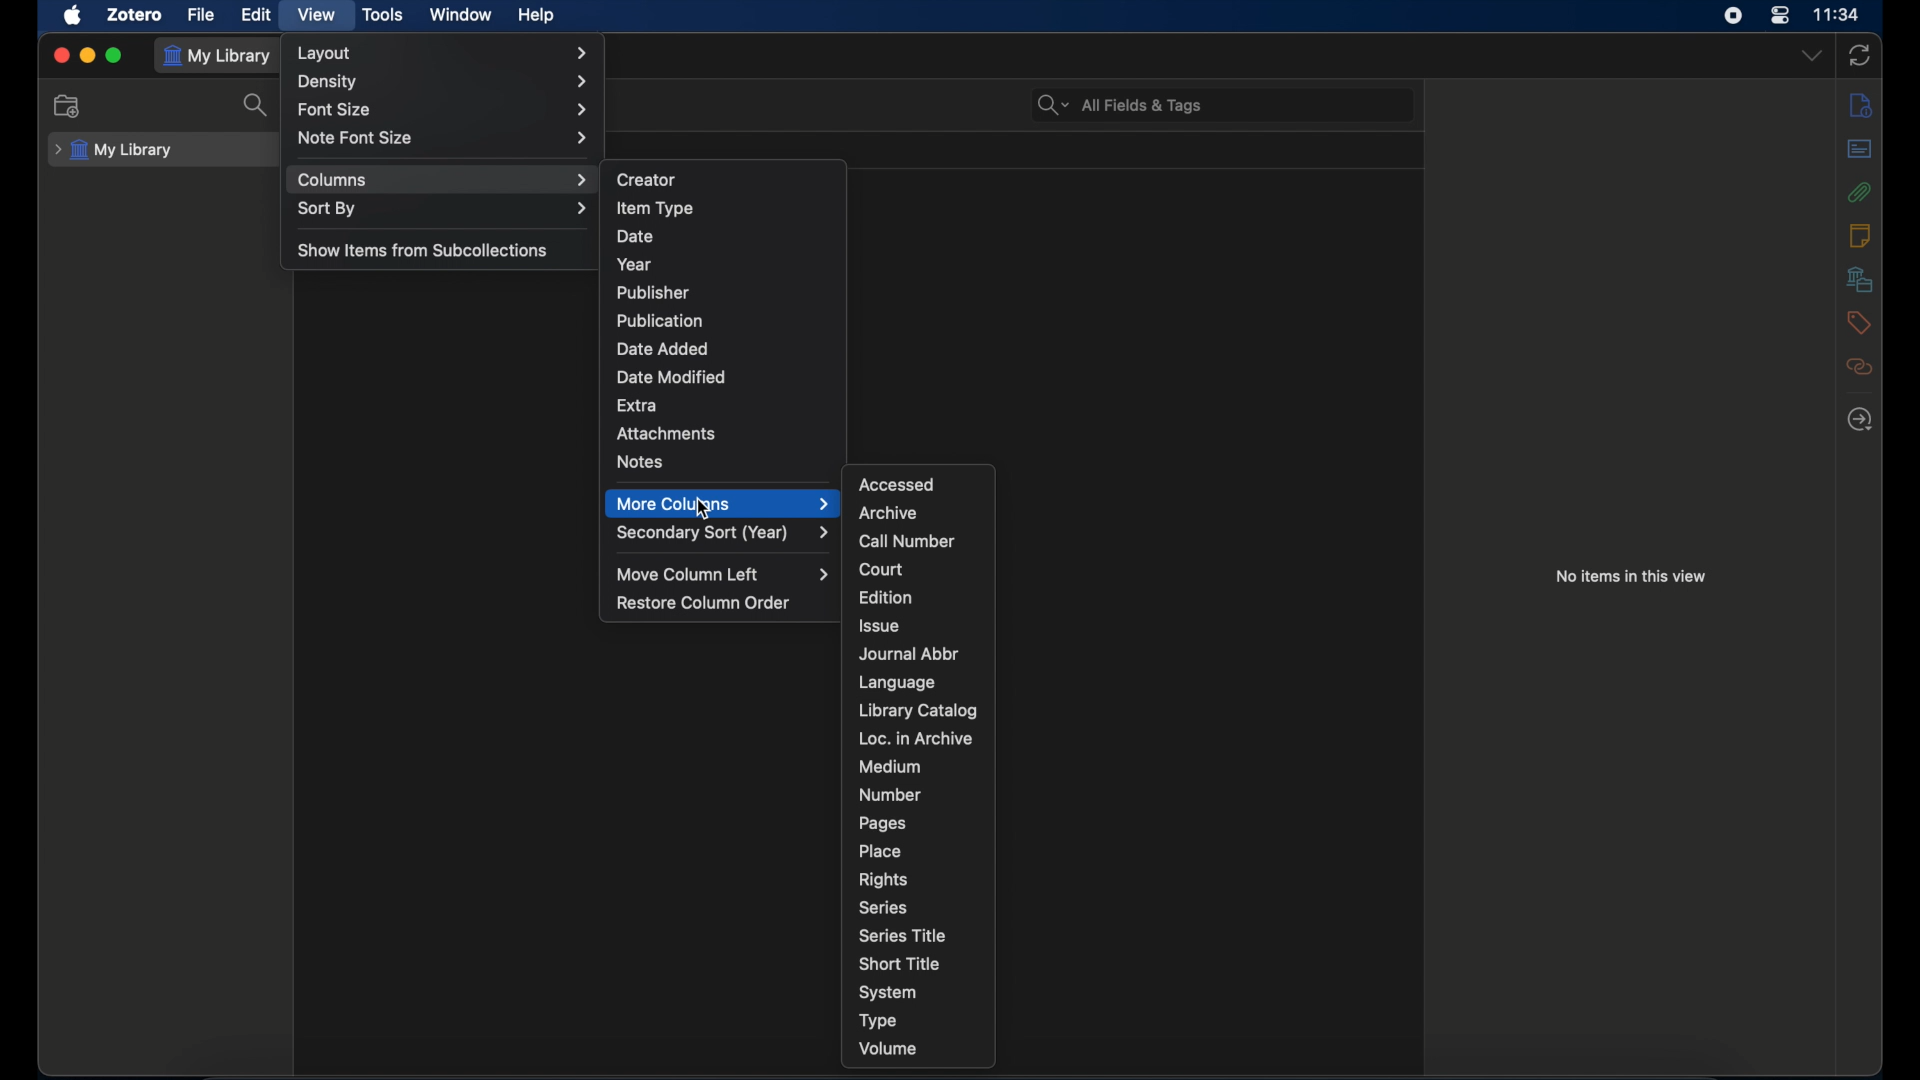  What do you see at coordinates (68, 107) in the screenshot?
I see `new collection` at bounding box center [68, 107].